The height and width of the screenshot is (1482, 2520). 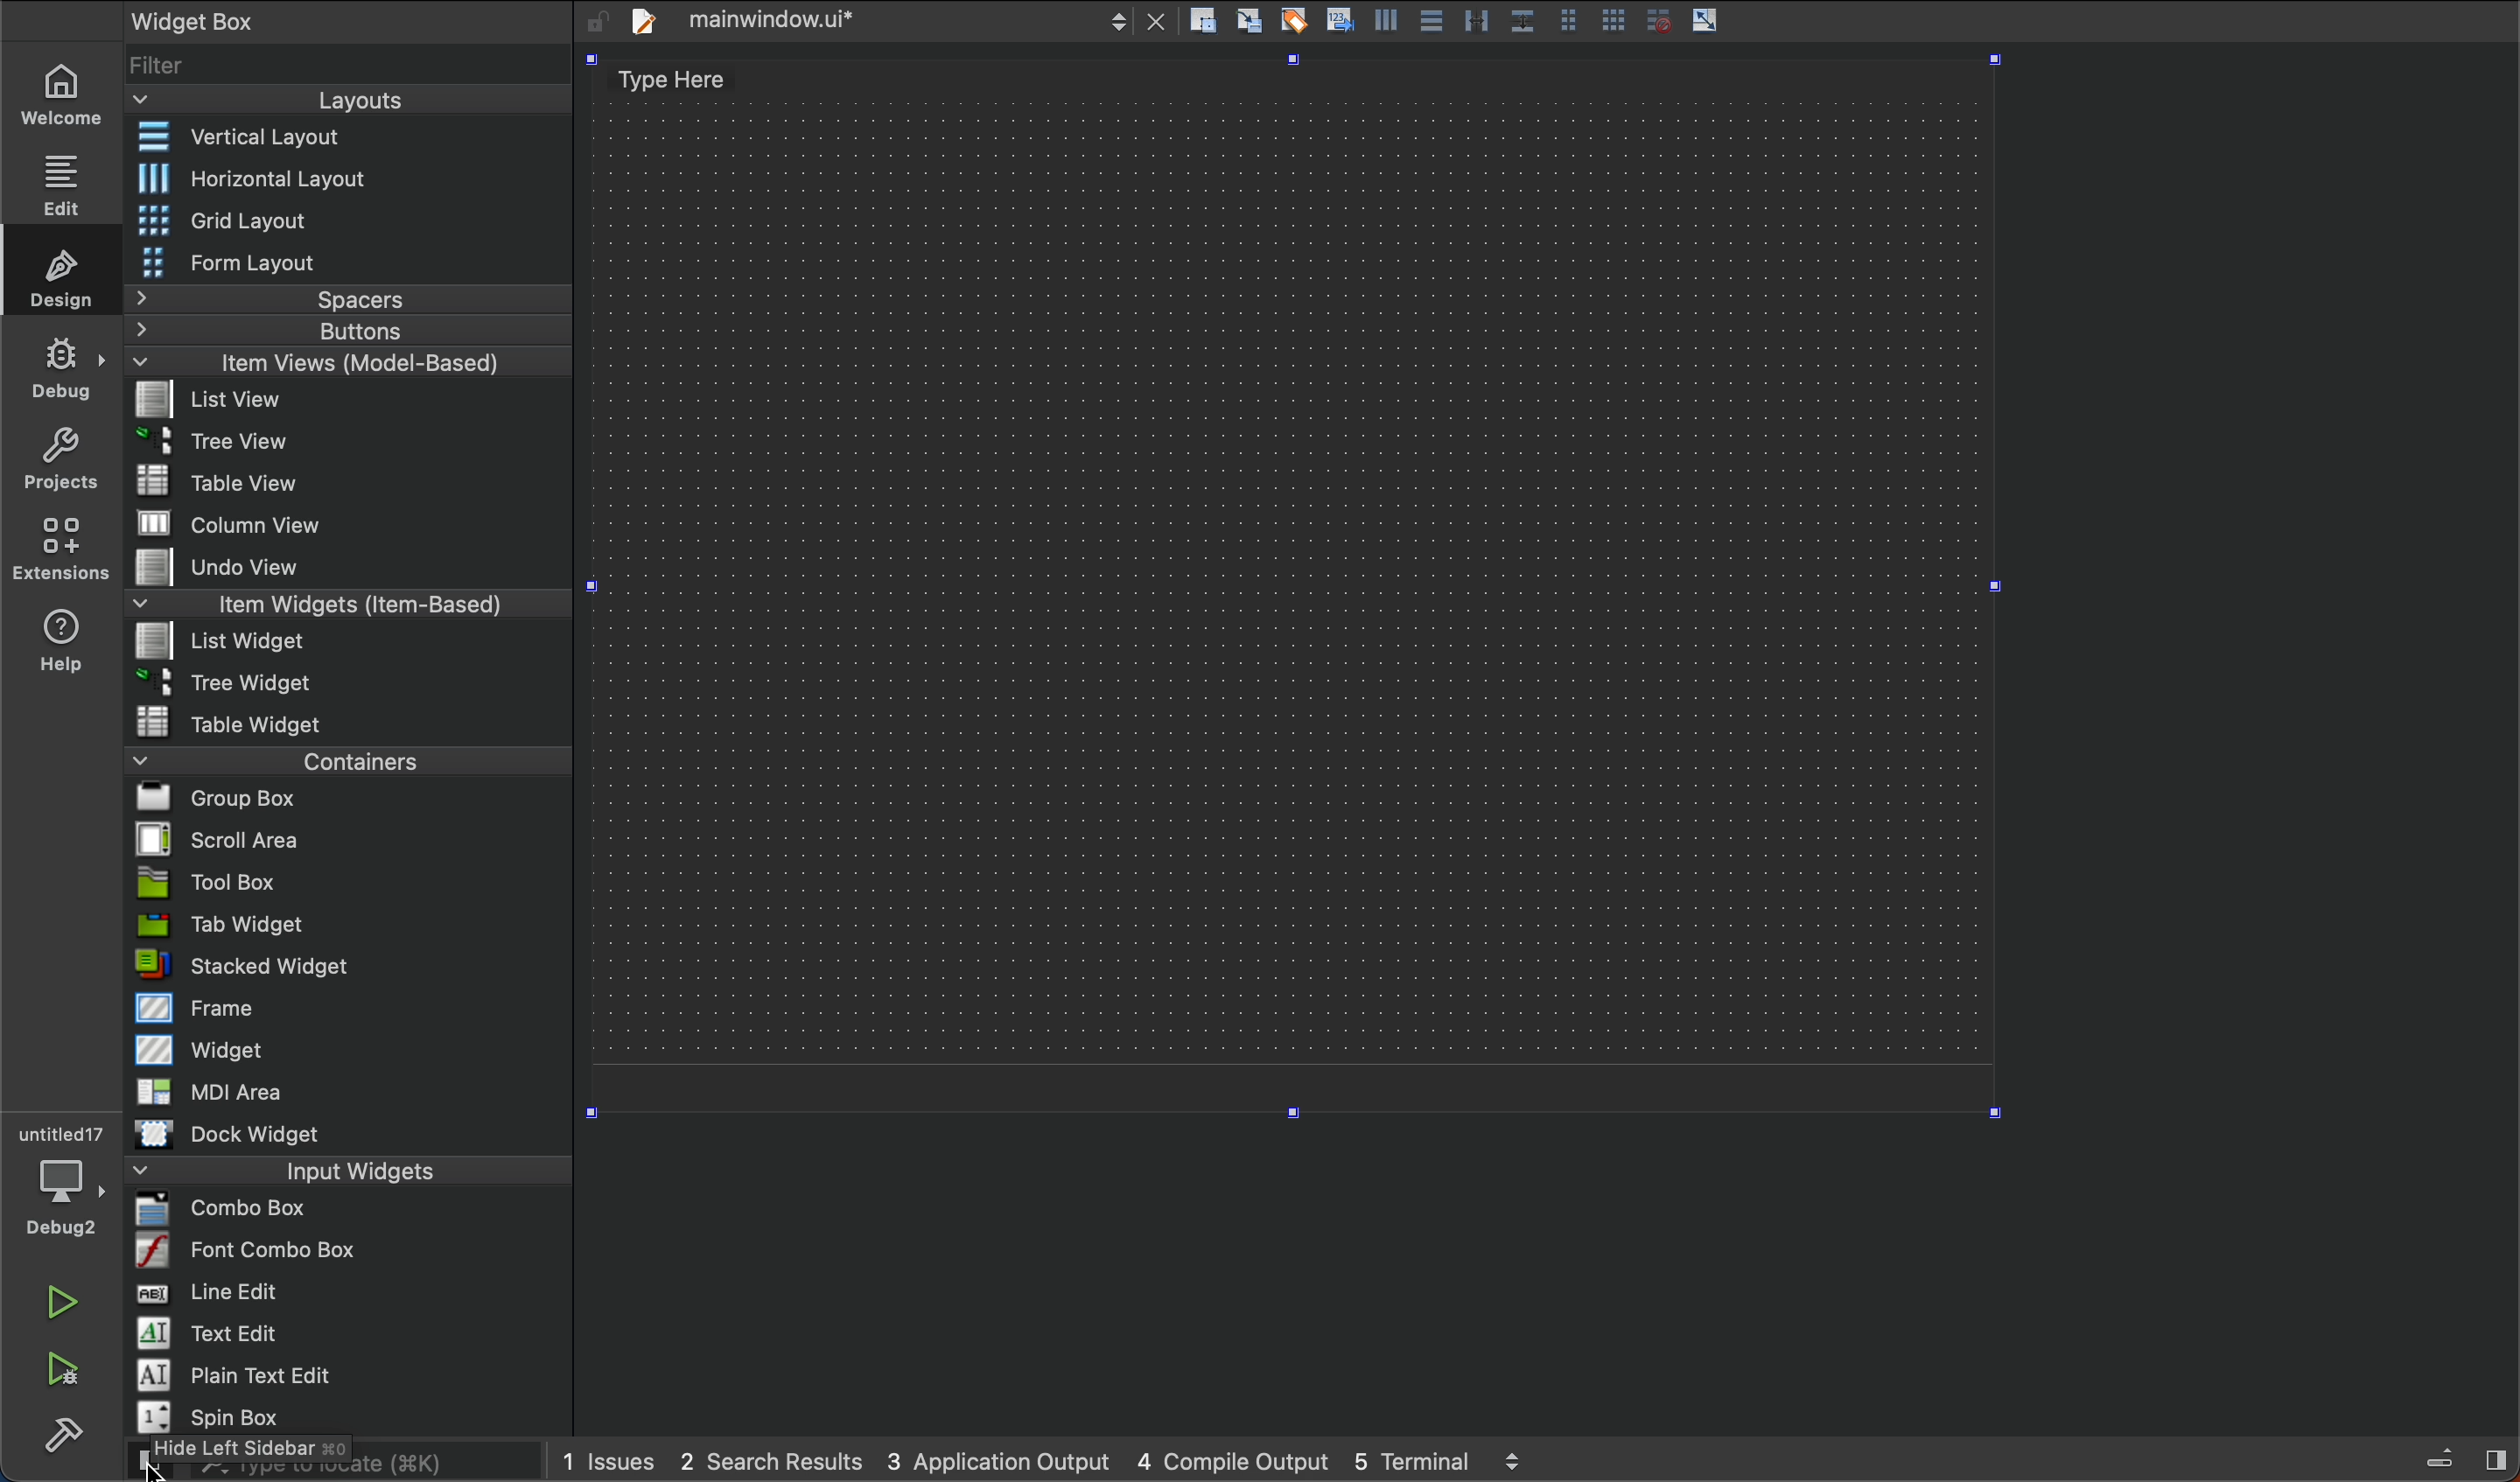 What do you see at coordinates (216, 444) in the screenshot?
I see `the view` at bounding box center [216, 444].